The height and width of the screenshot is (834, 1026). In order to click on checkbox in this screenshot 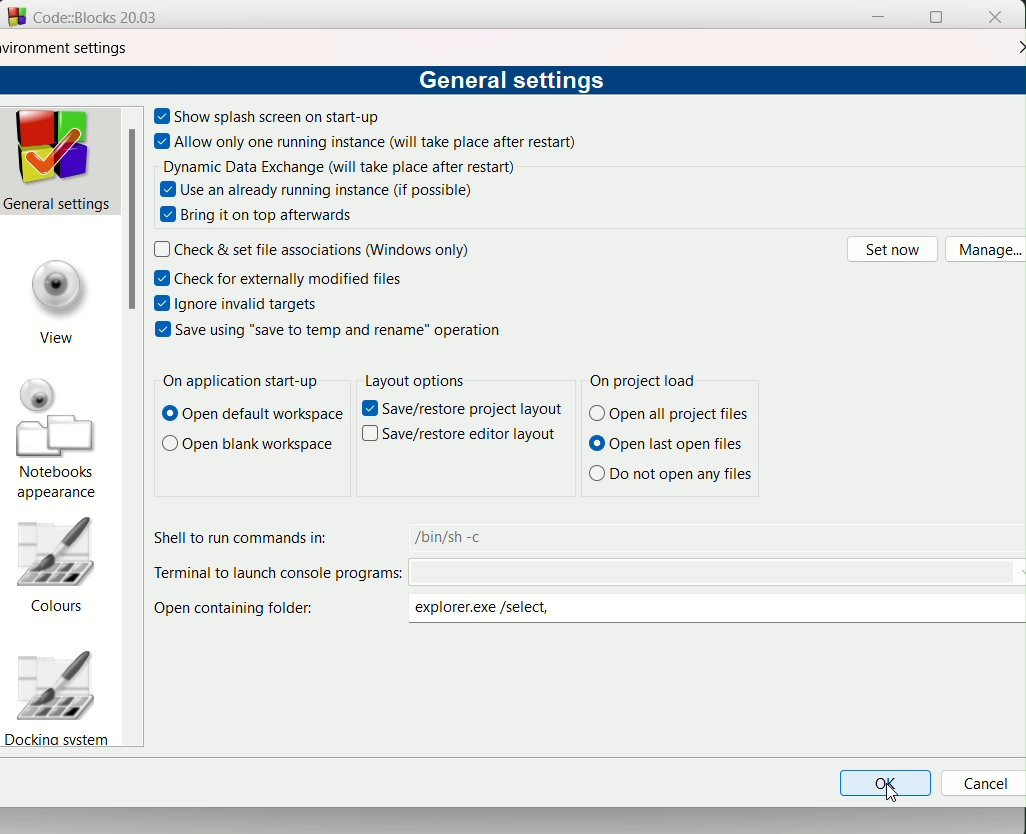, I will do `click(163, 278)`.